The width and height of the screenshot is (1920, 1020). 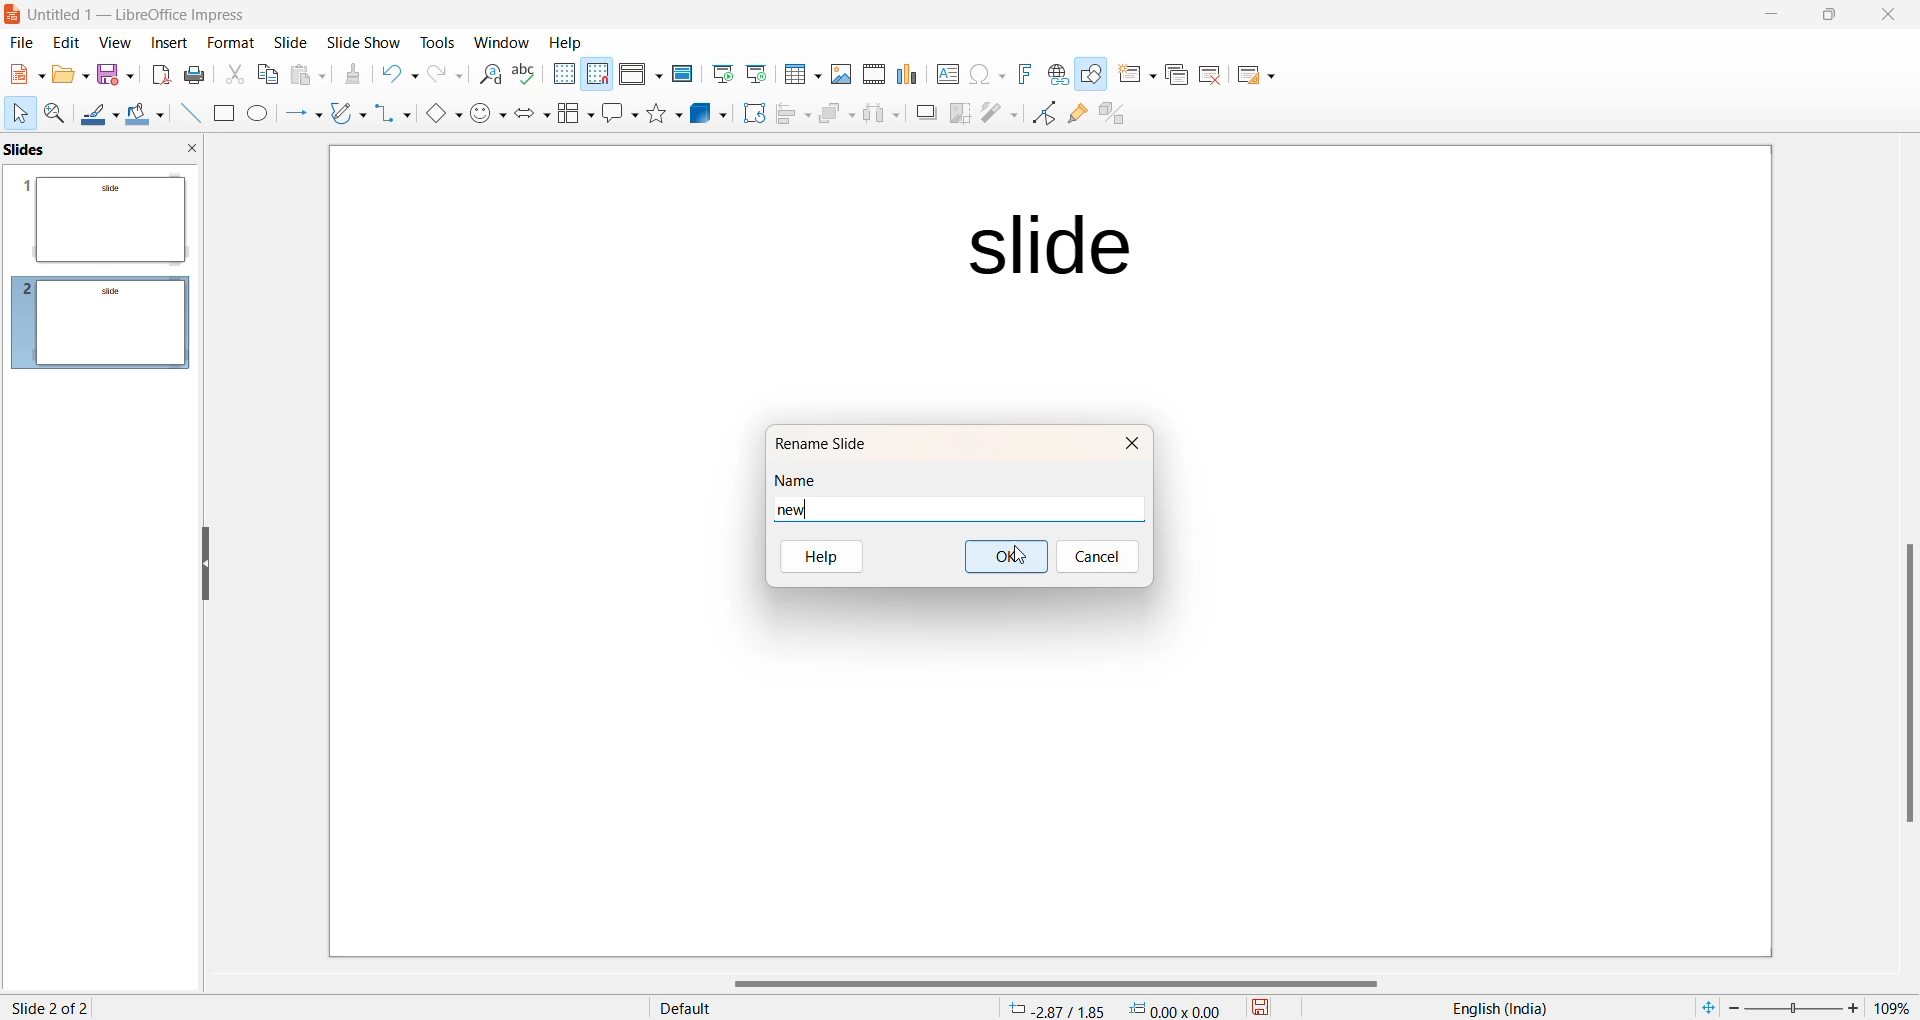 I want to click on Spellings, so click(x=525, y=74).